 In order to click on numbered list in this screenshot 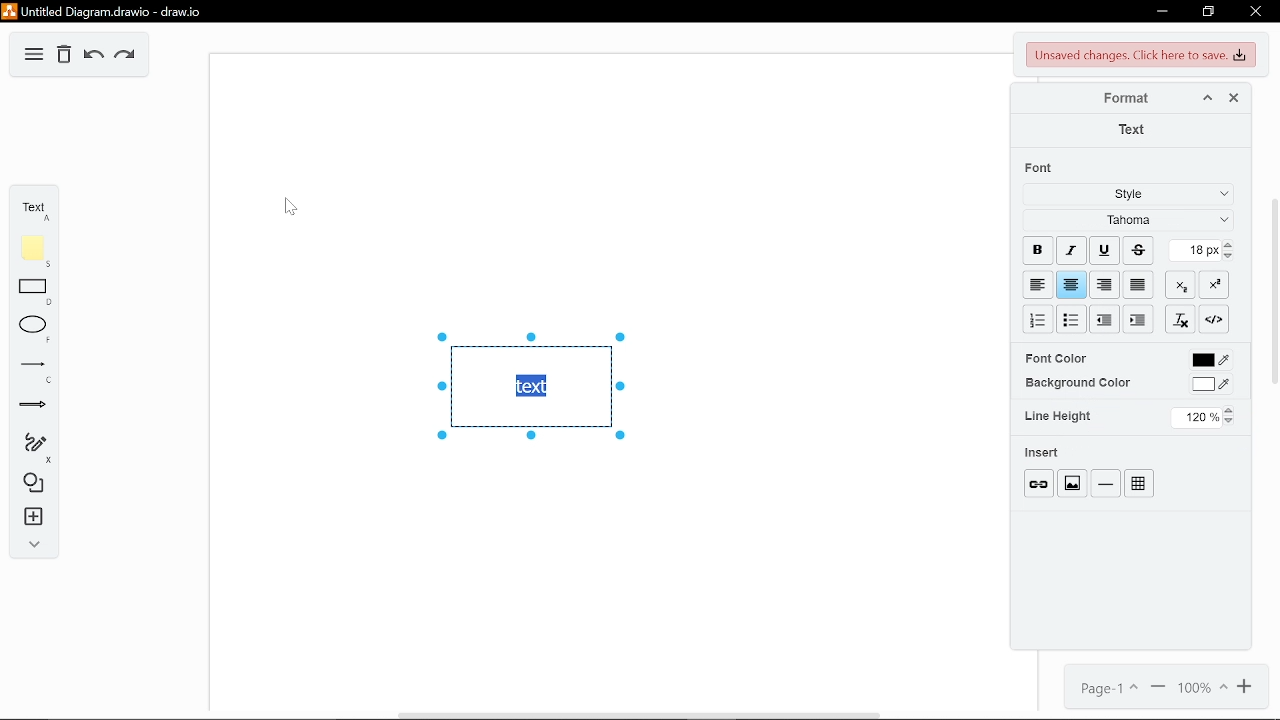, I will do `click(1039, 320)`.